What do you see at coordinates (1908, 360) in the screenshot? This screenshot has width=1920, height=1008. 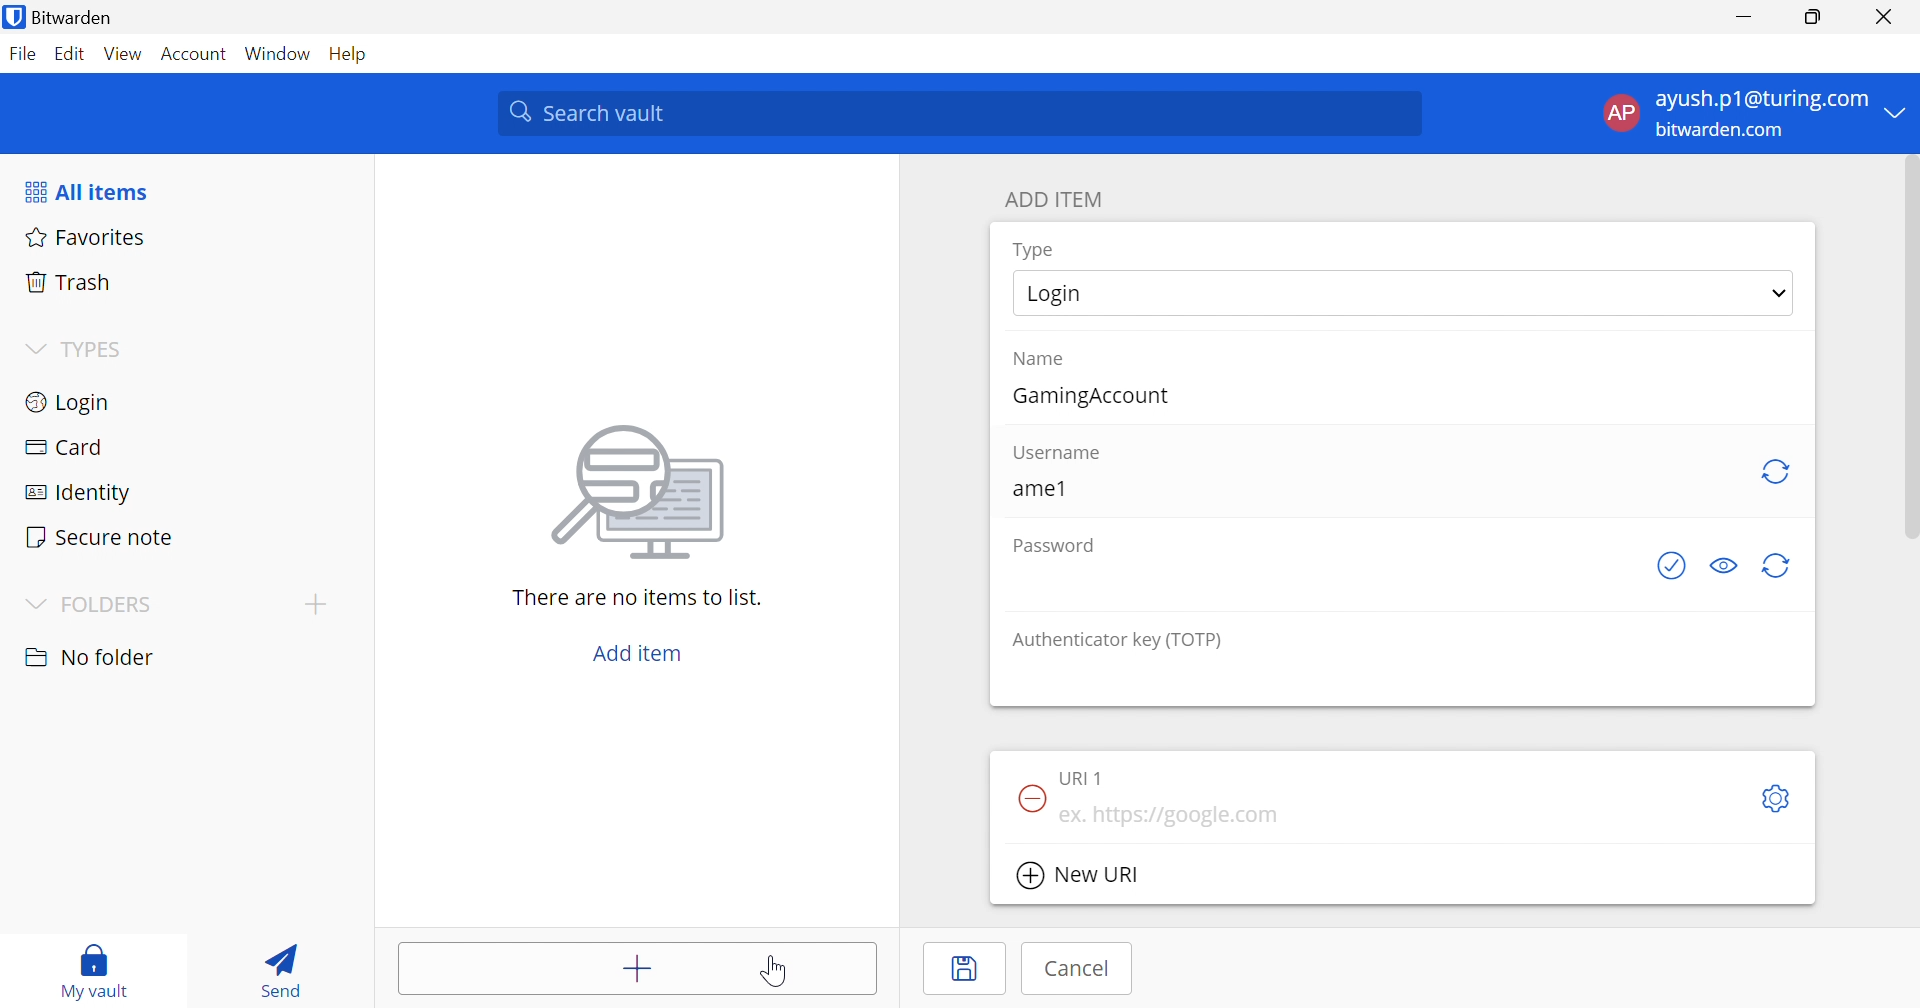 I see `scrollbar` at bounding box center [1908, 360].